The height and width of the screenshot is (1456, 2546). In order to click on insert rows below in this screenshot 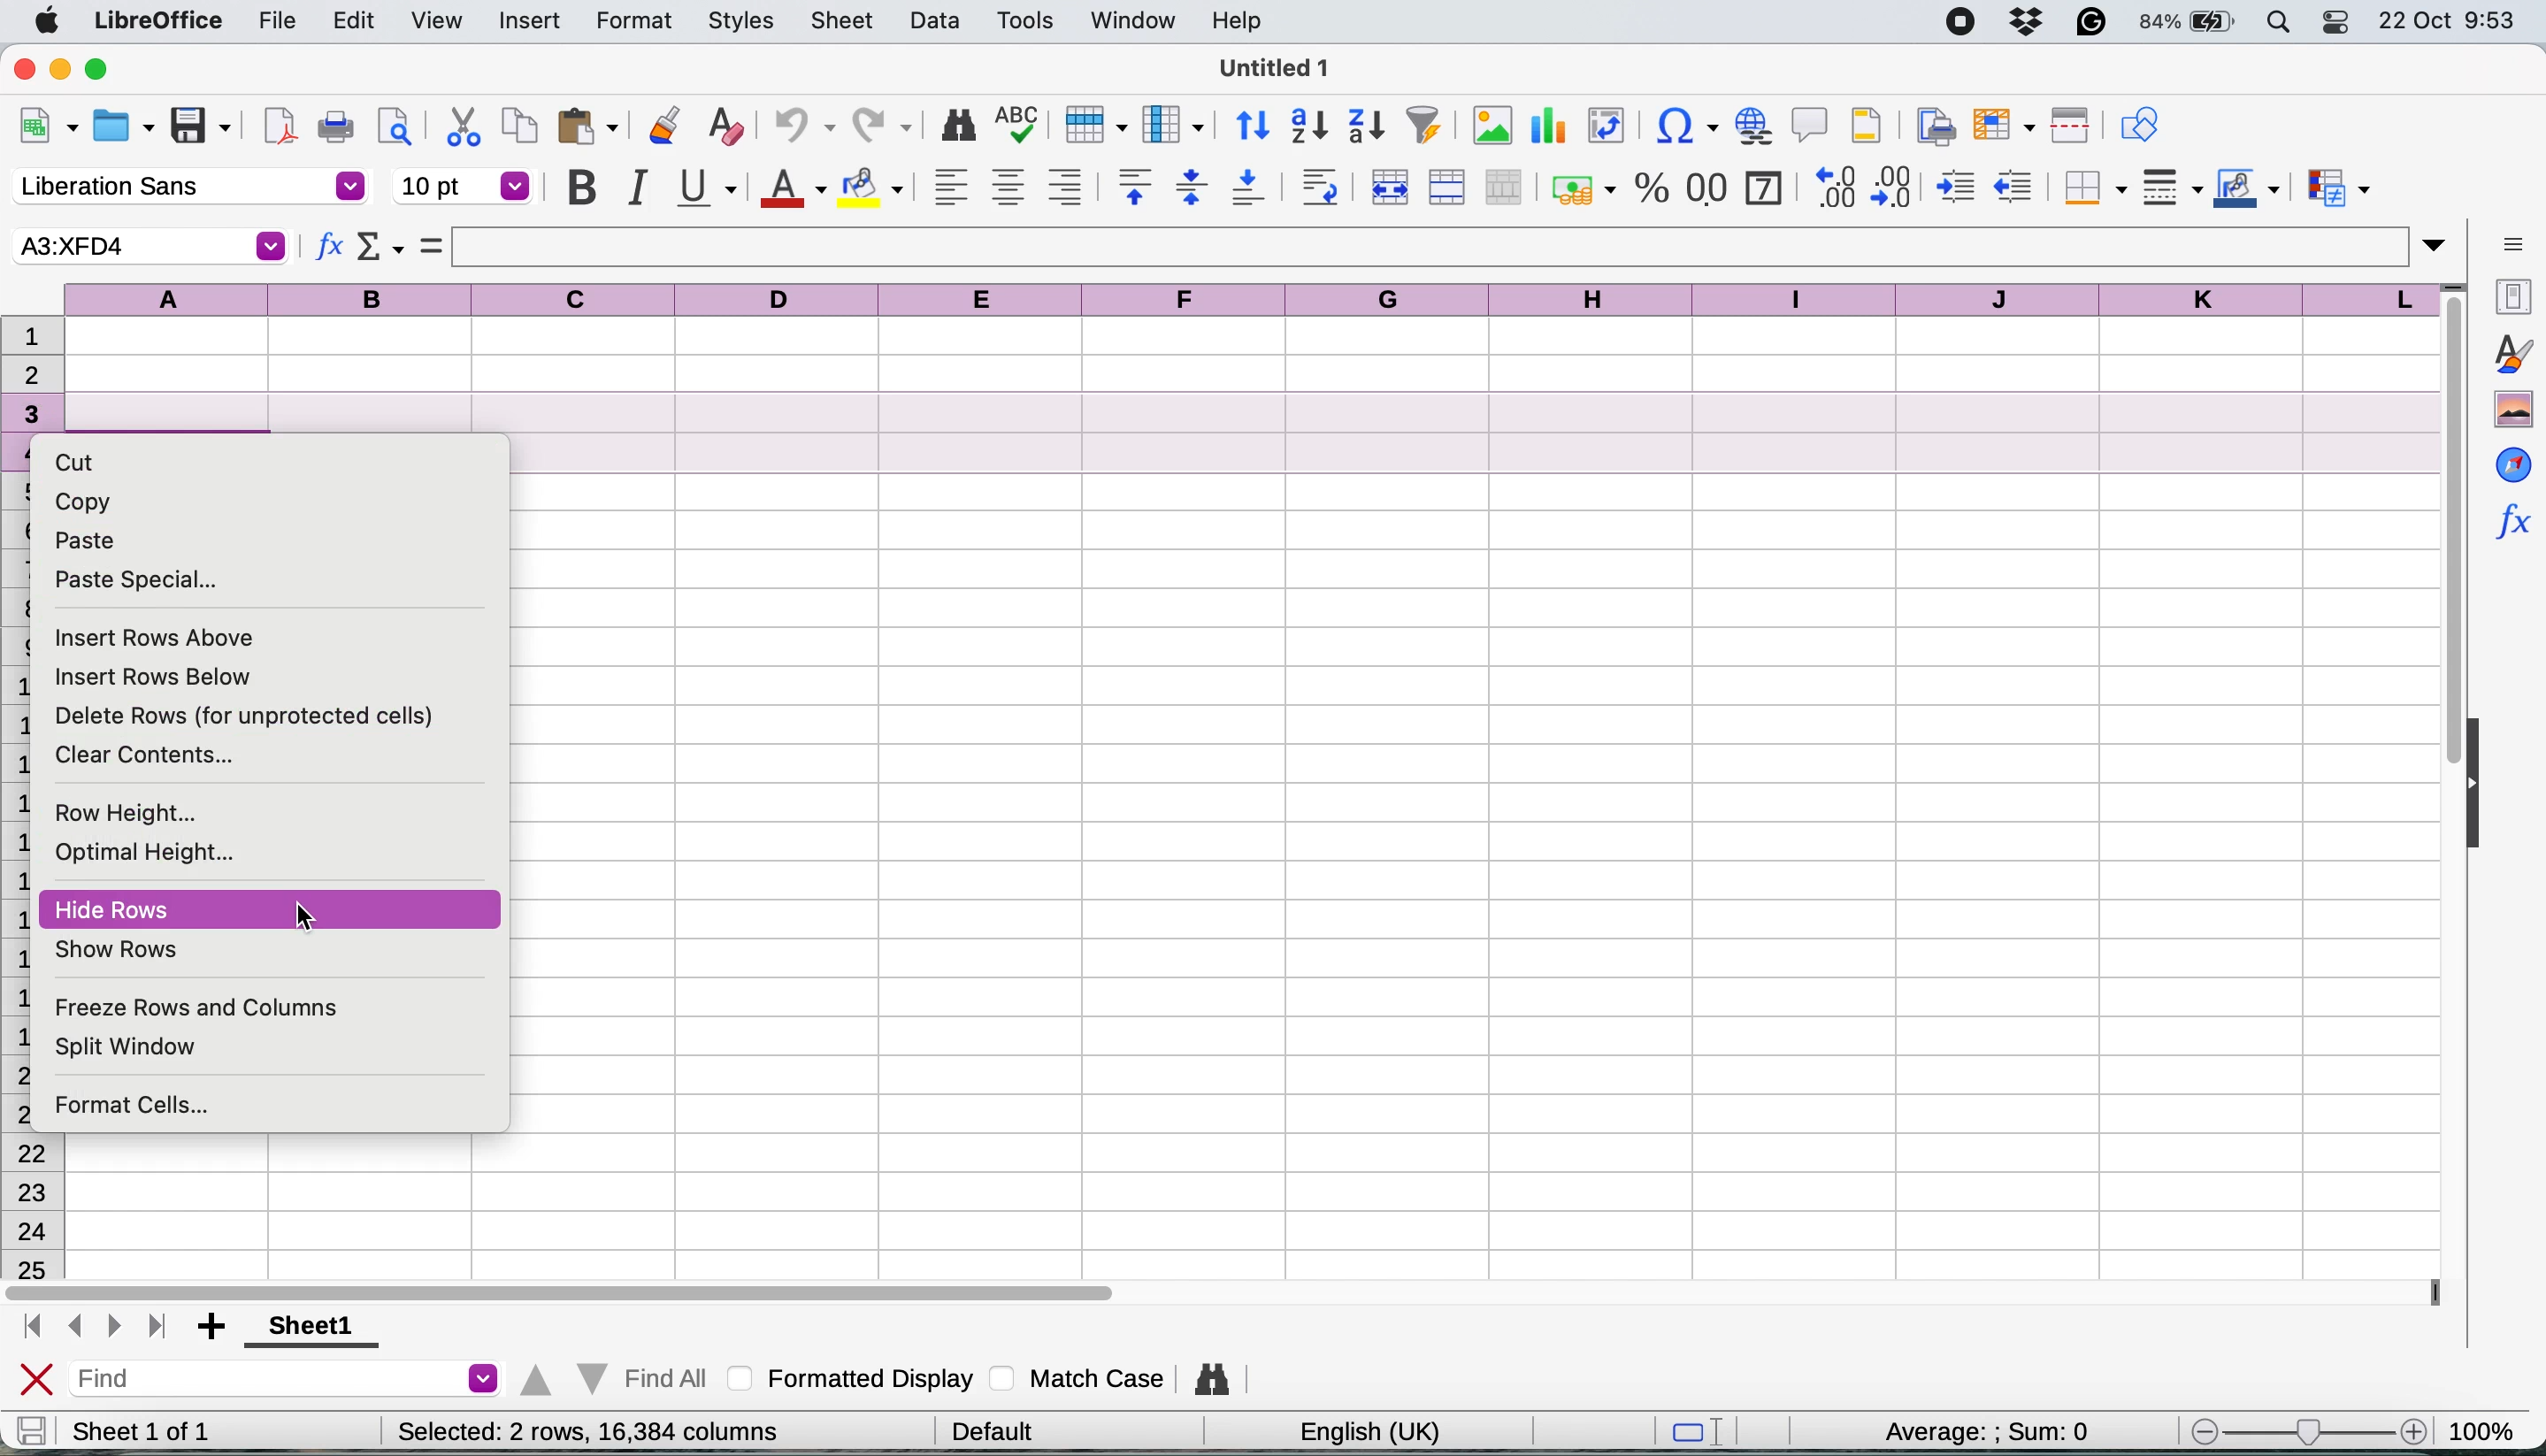, I will do `click(153, 676)`.